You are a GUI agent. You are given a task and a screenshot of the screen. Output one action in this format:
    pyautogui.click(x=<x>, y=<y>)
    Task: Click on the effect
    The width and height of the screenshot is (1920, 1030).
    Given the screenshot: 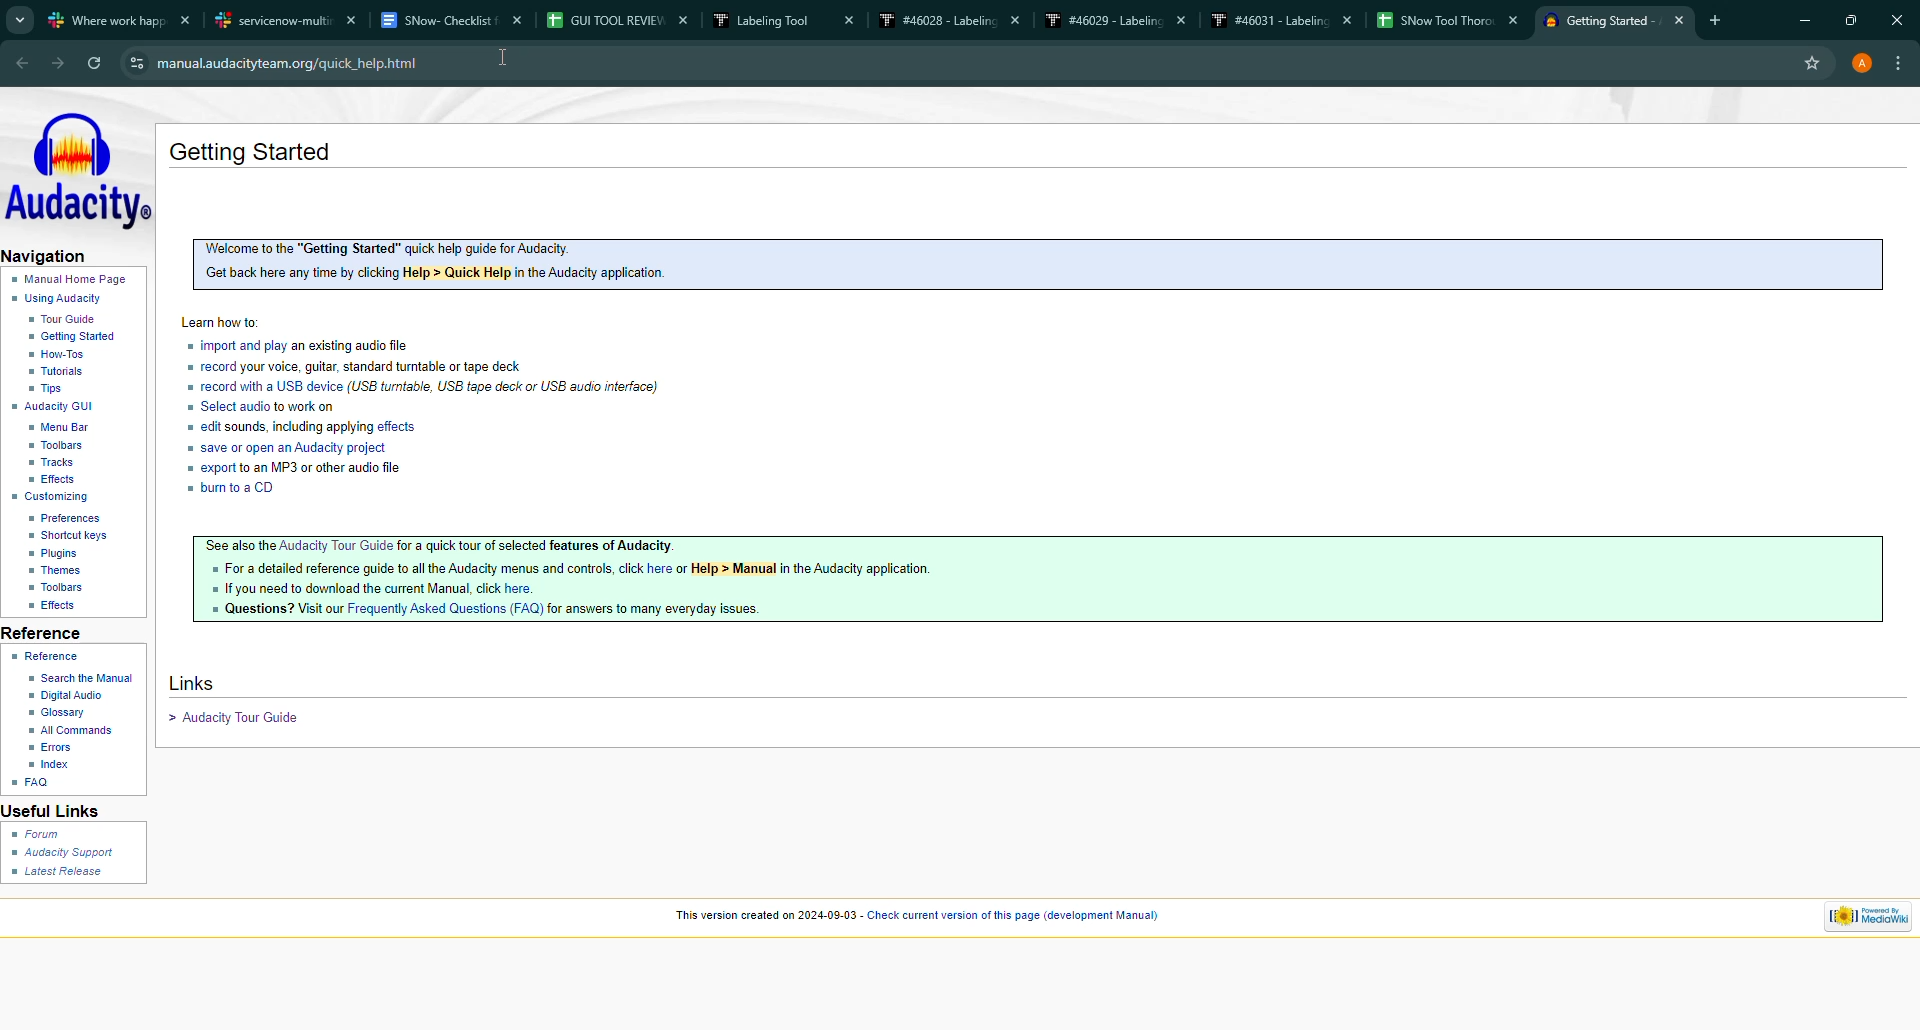 What is the action you would take?
    pyautogui.click(x=52, y=482)
    